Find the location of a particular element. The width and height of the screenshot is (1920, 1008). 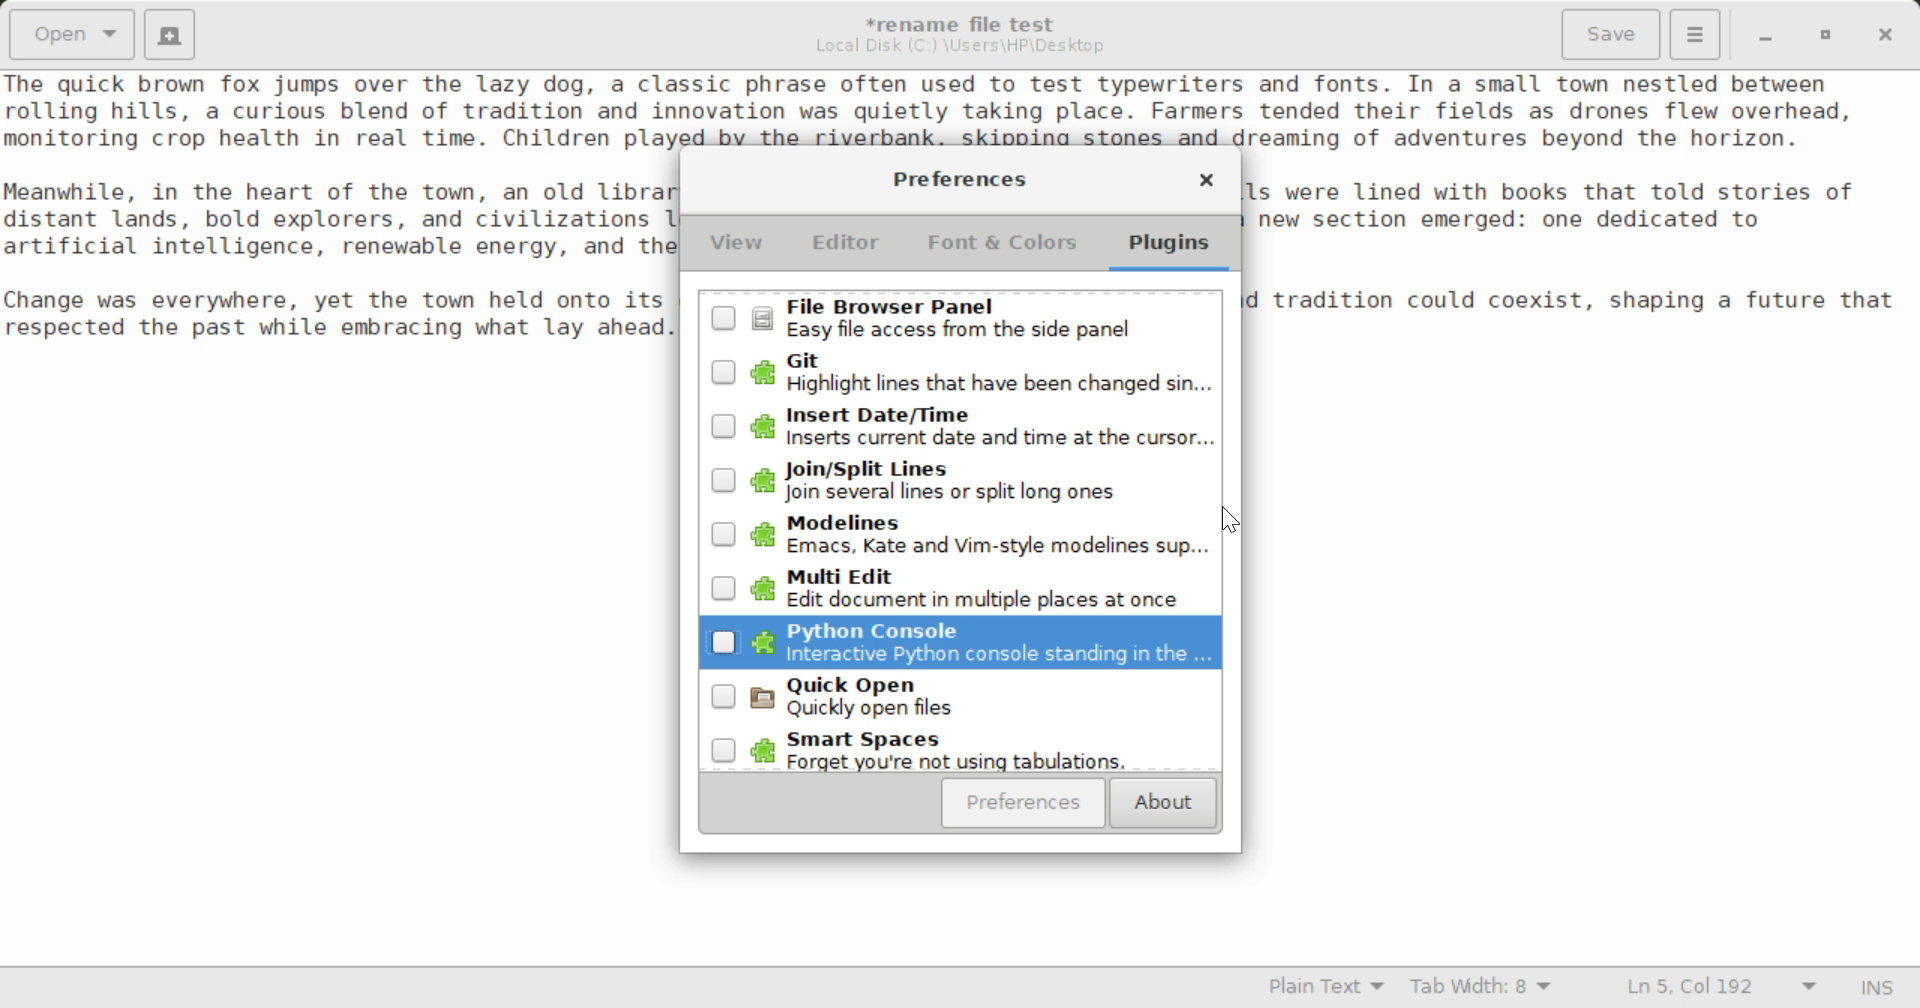

Preferences is located at coordinates (1024, 803).